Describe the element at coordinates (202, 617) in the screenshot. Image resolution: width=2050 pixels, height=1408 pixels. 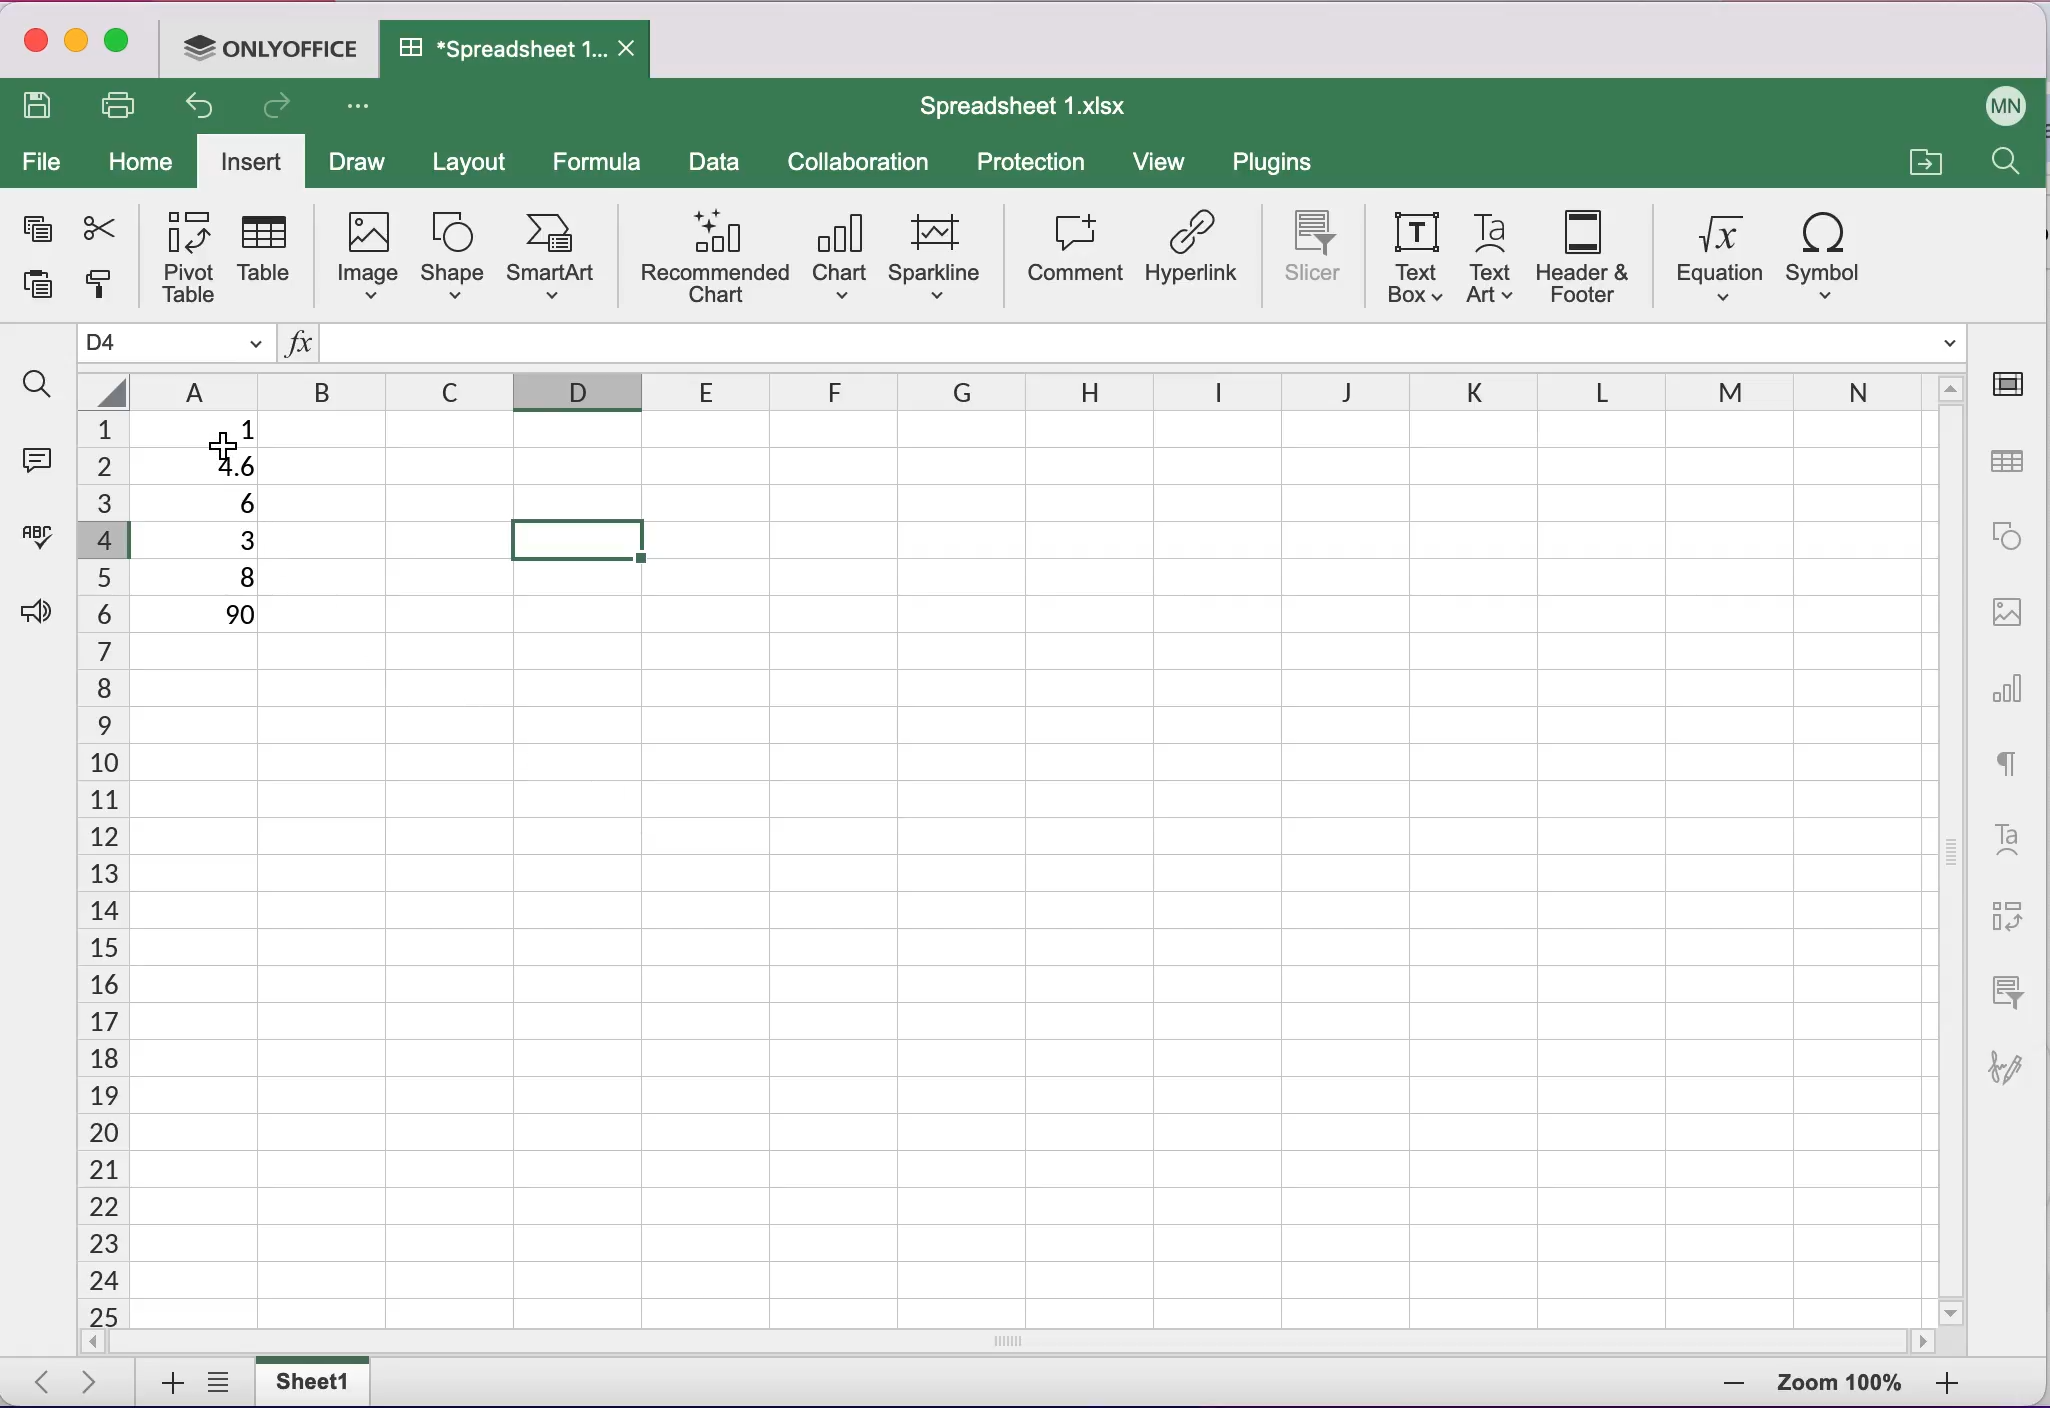
I see `90` at that location.